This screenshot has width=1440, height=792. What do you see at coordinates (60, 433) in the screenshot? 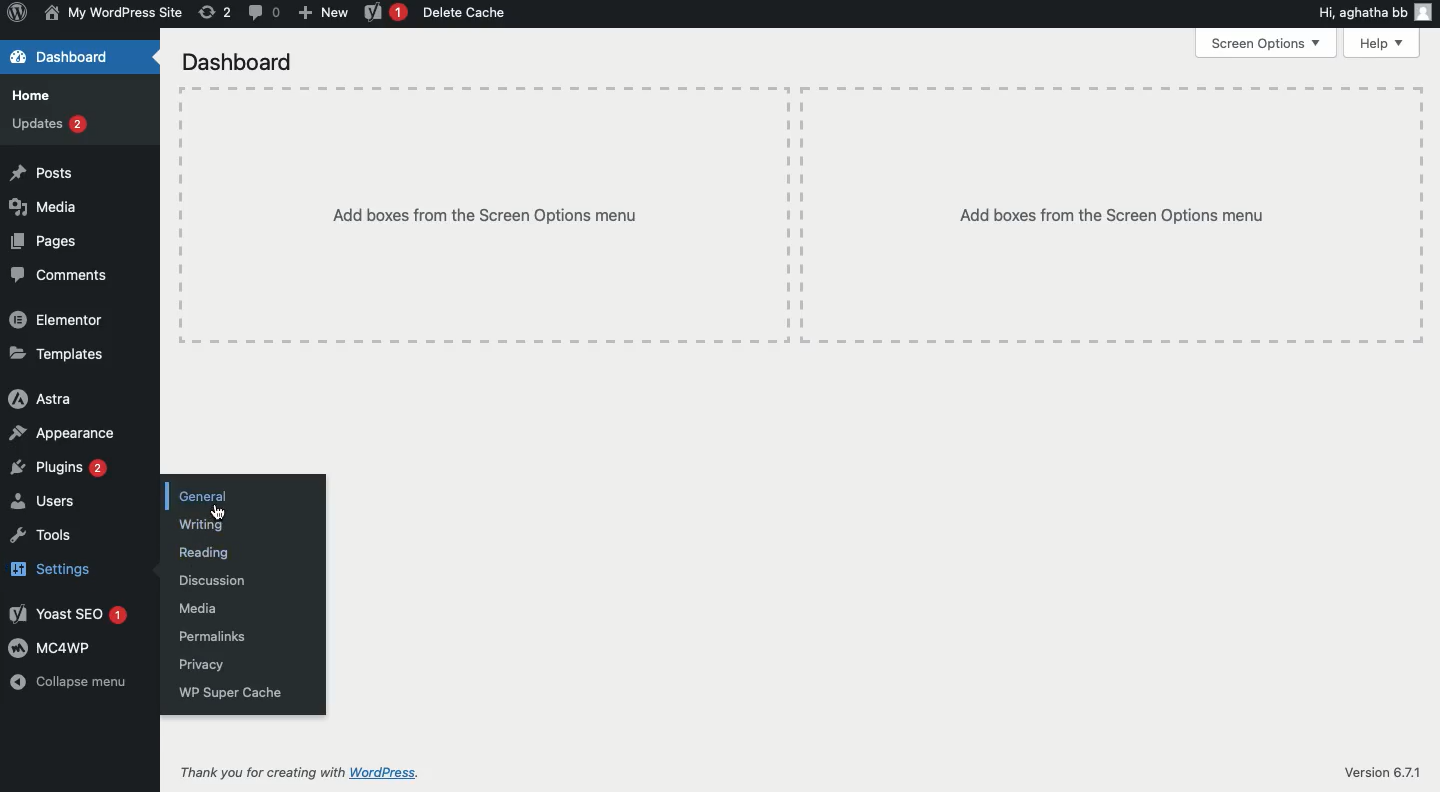
I see `Appearance` at bounding box center [60, 433].